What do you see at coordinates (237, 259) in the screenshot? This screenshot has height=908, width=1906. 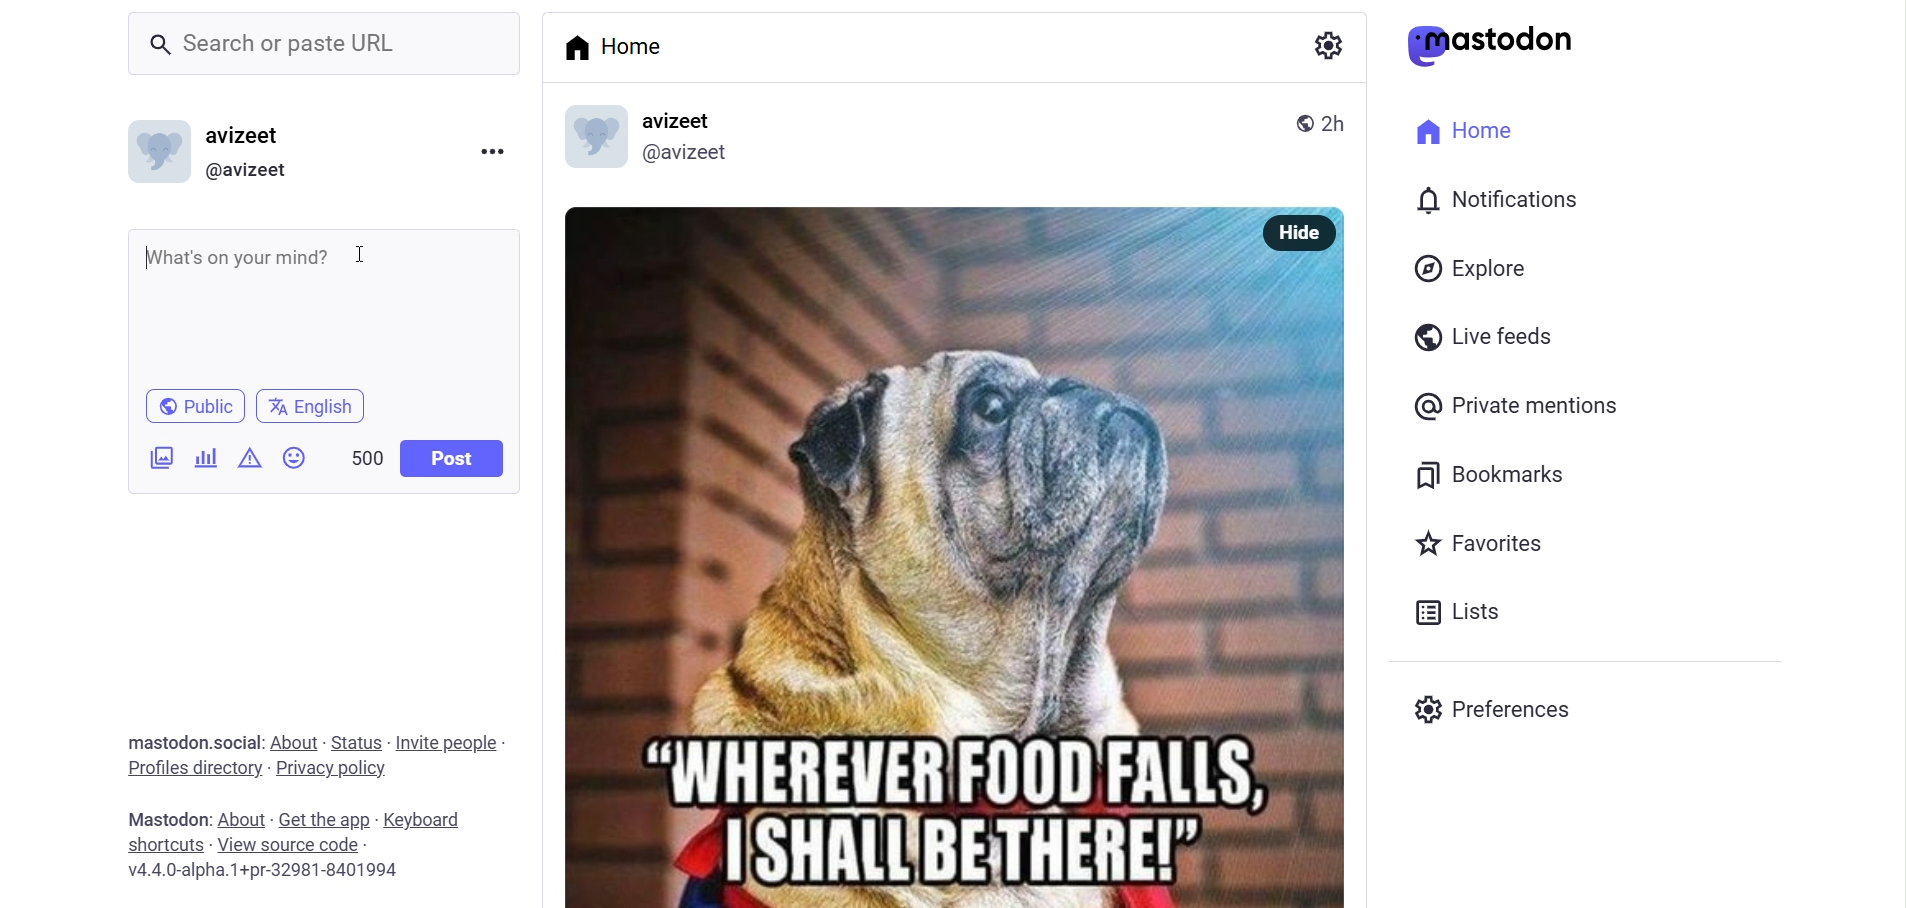 I see `What's on your mind?` at bounding box center [237, 259].